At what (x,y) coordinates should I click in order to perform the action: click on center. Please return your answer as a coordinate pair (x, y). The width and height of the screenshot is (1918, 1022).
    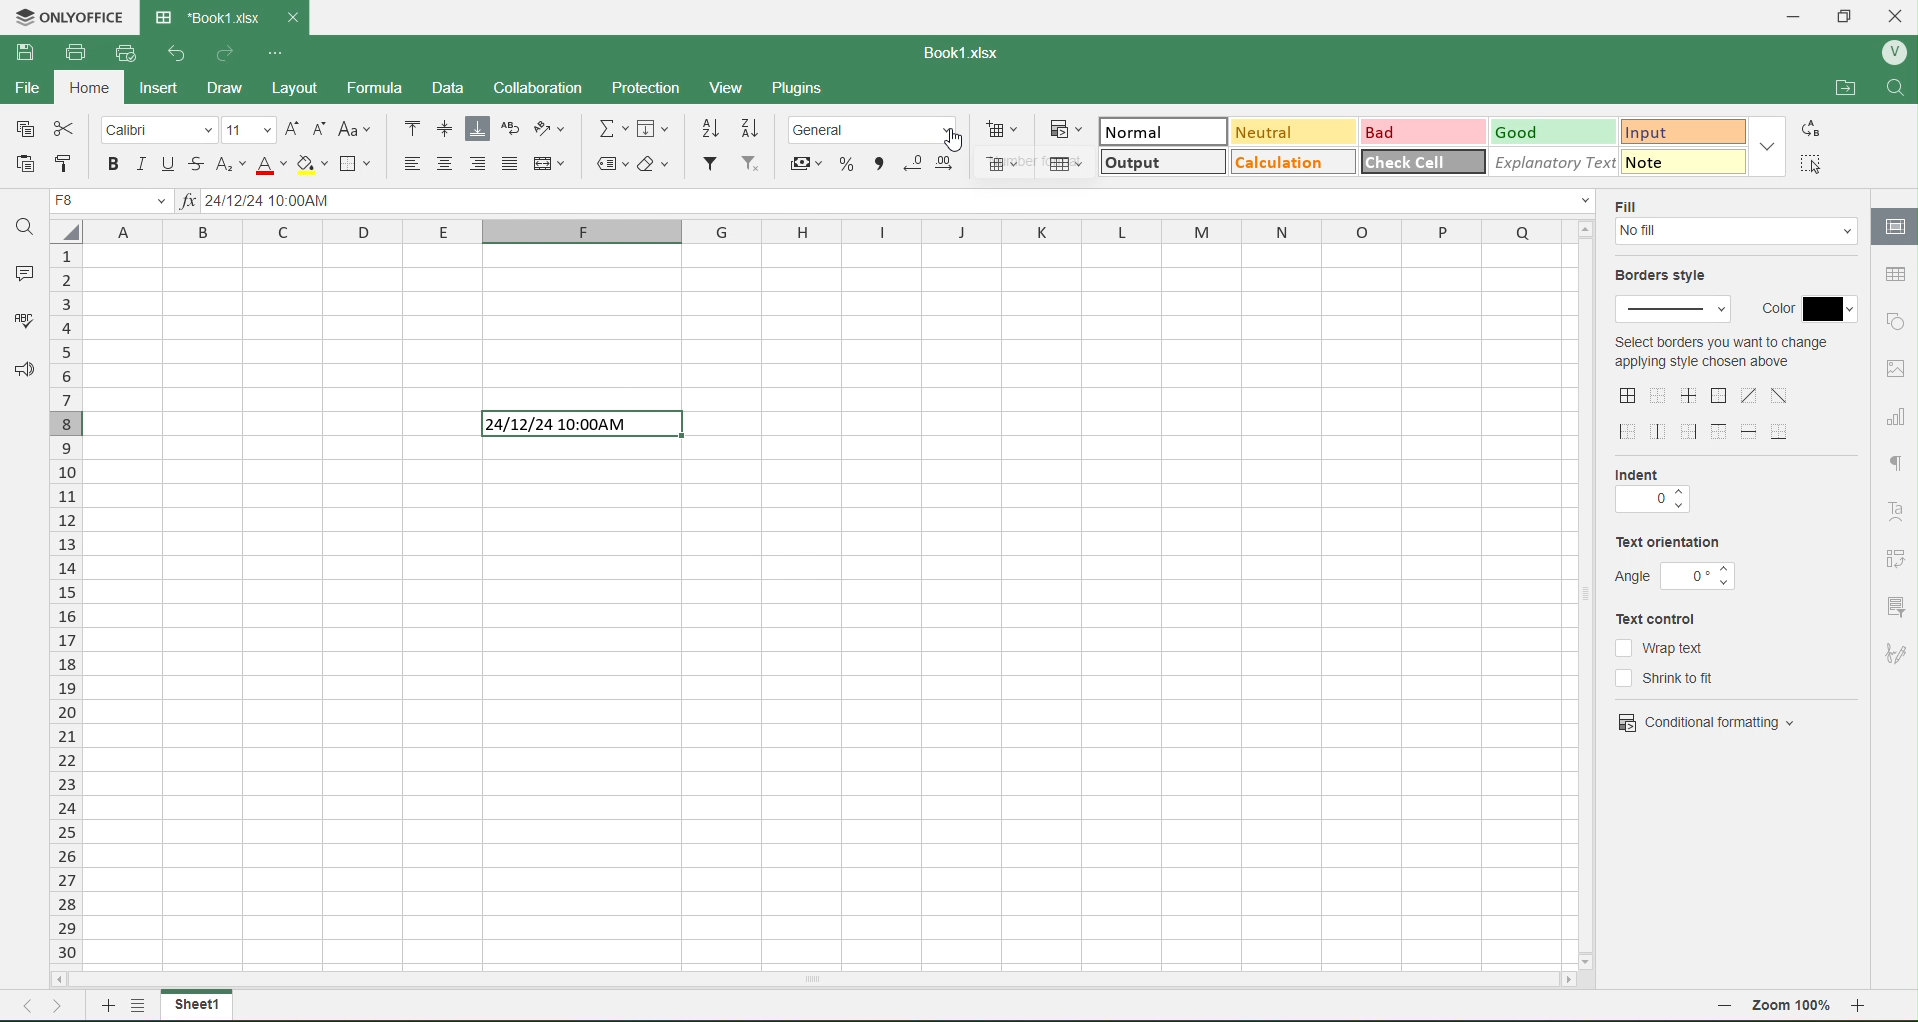
    Looking at the image, I should click on (1780, 394).